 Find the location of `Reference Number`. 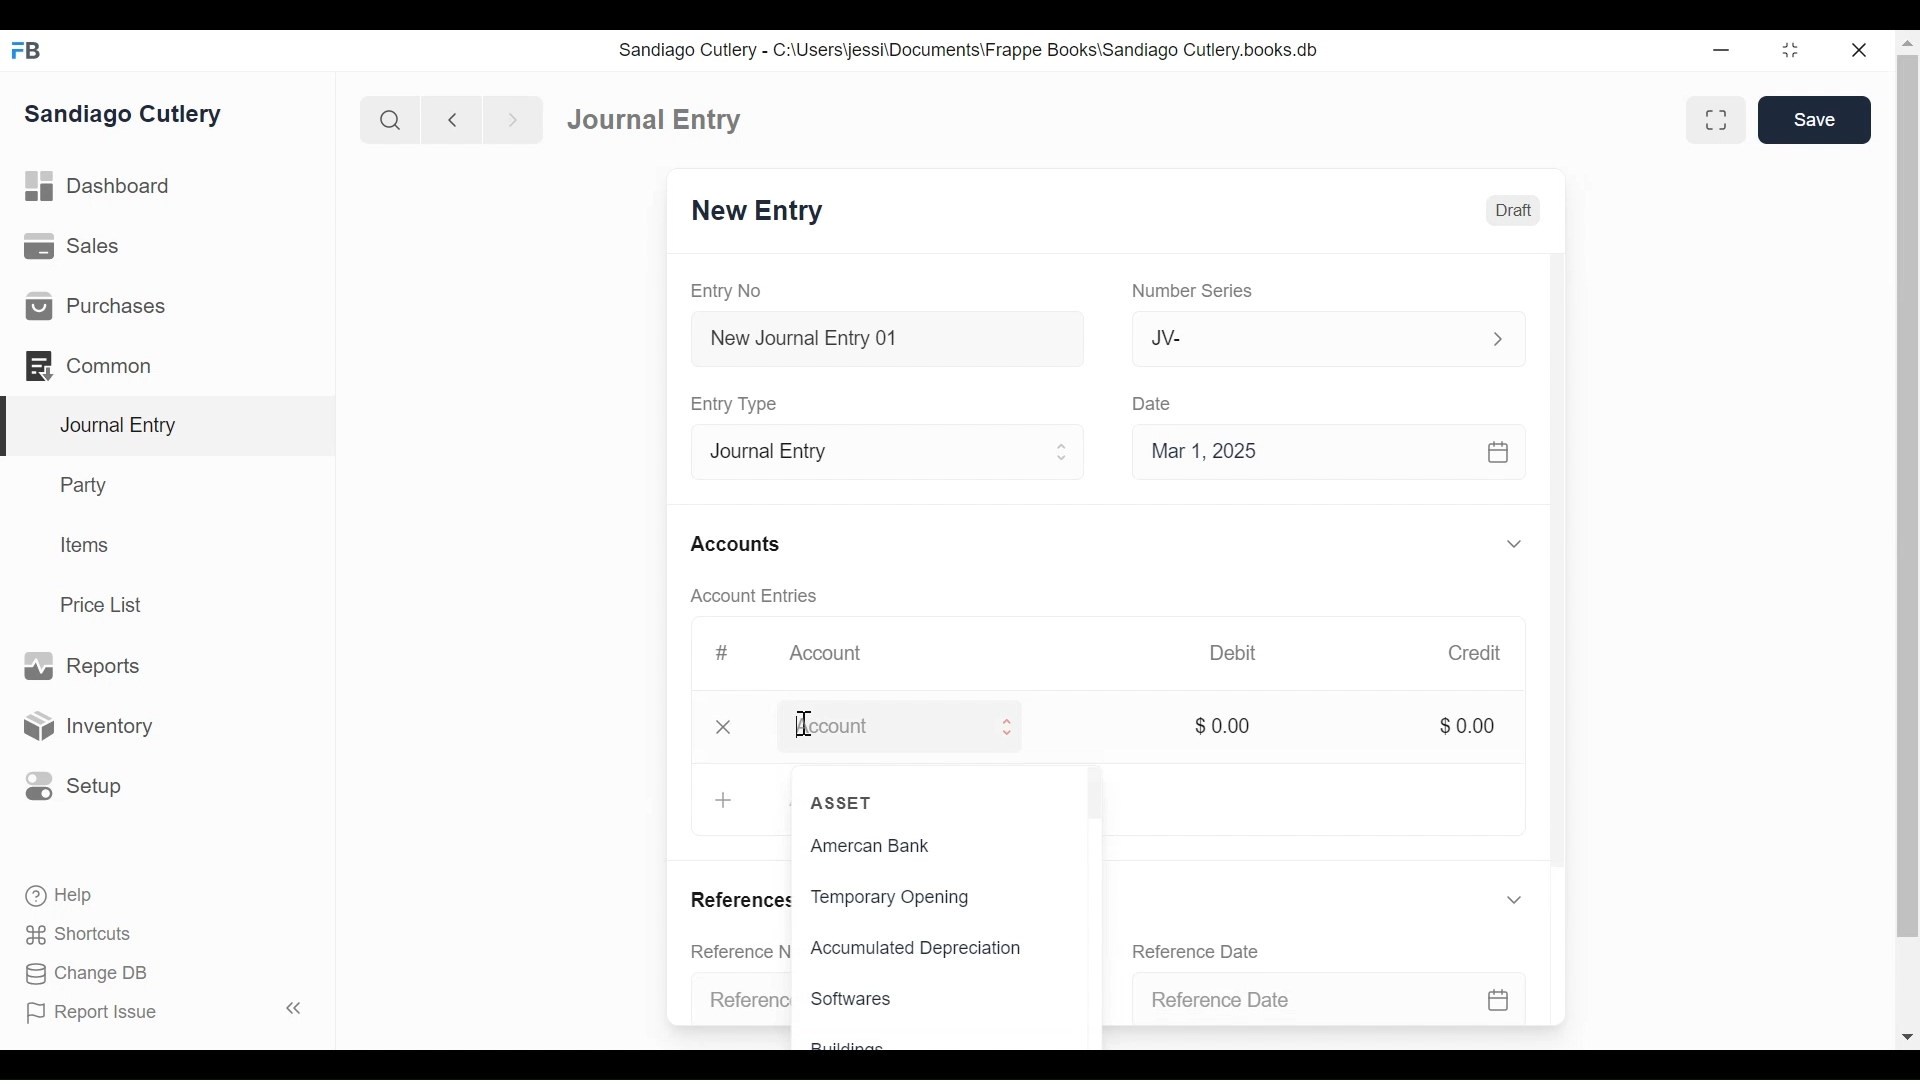

Reference Number is located at coordinates (741, 1001).